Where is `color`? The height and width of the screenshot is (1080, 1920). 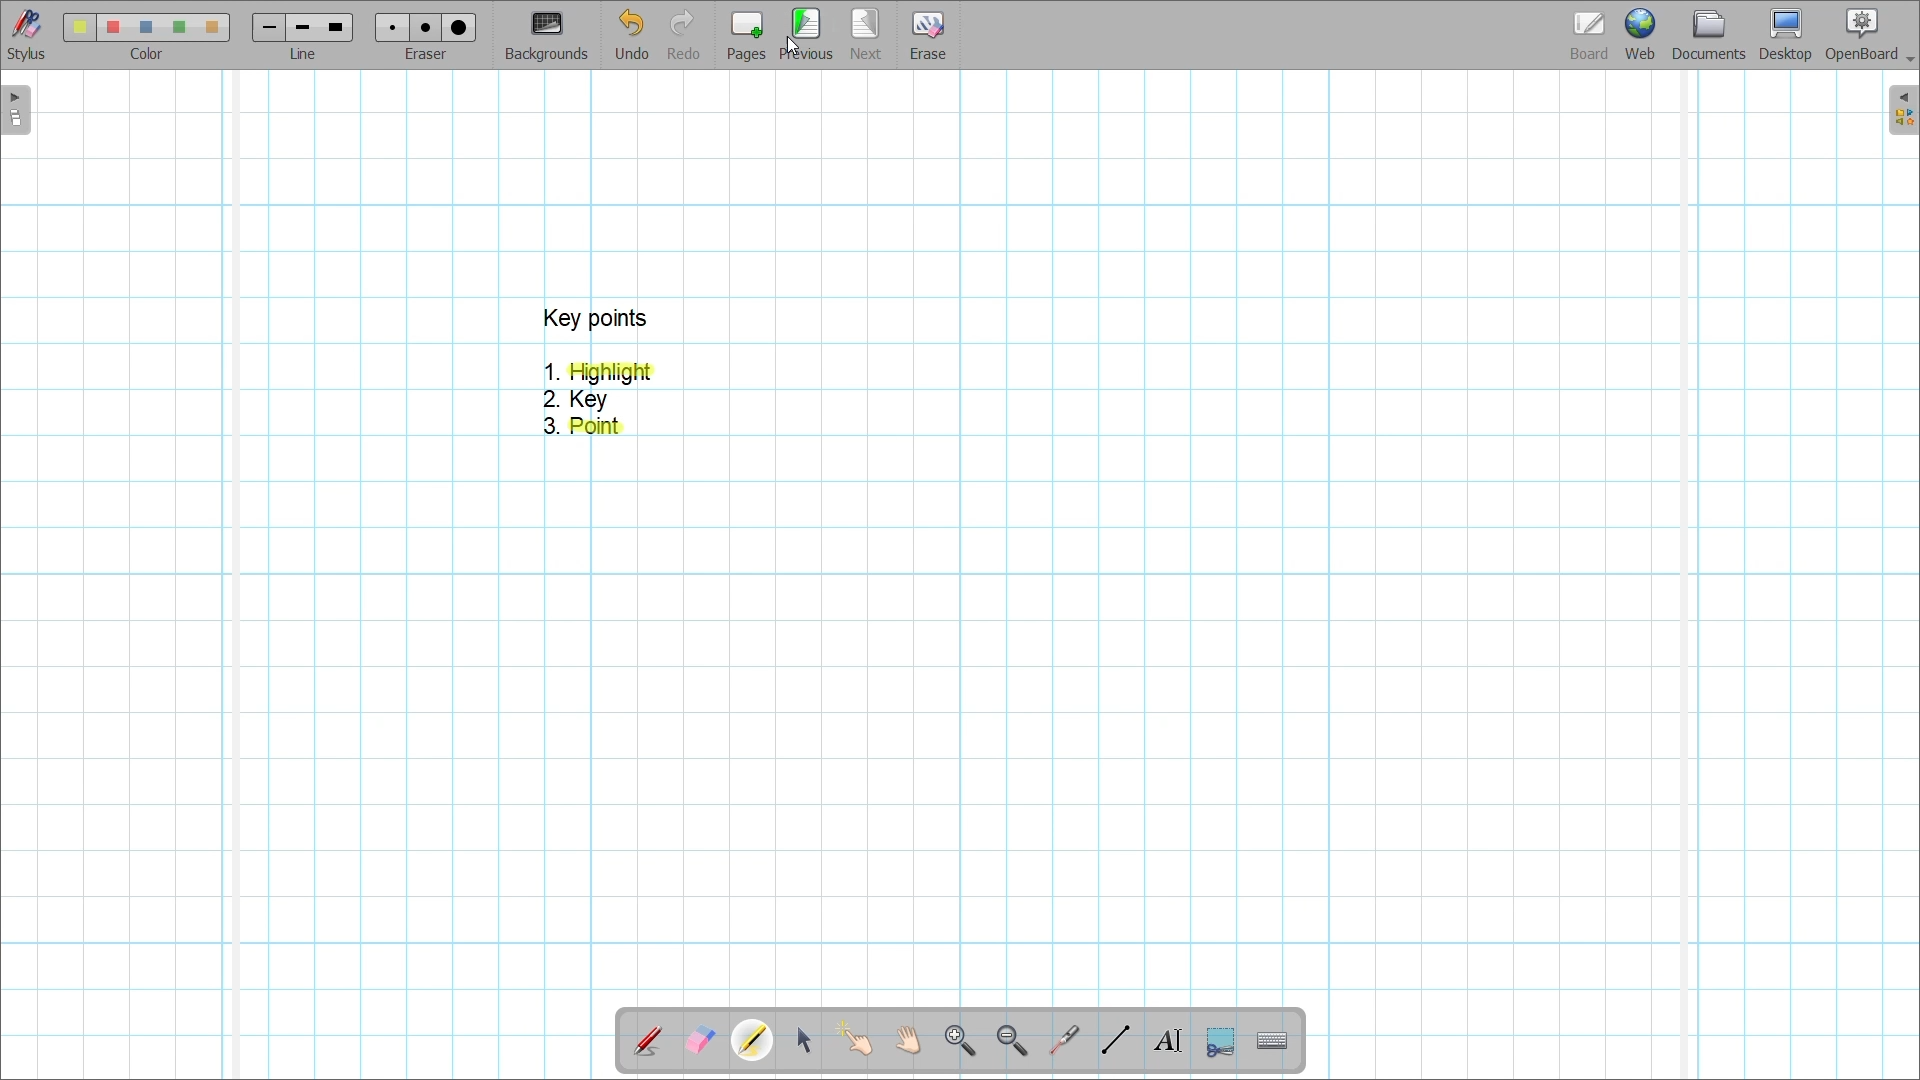 color is located at coordinates (142, 54).